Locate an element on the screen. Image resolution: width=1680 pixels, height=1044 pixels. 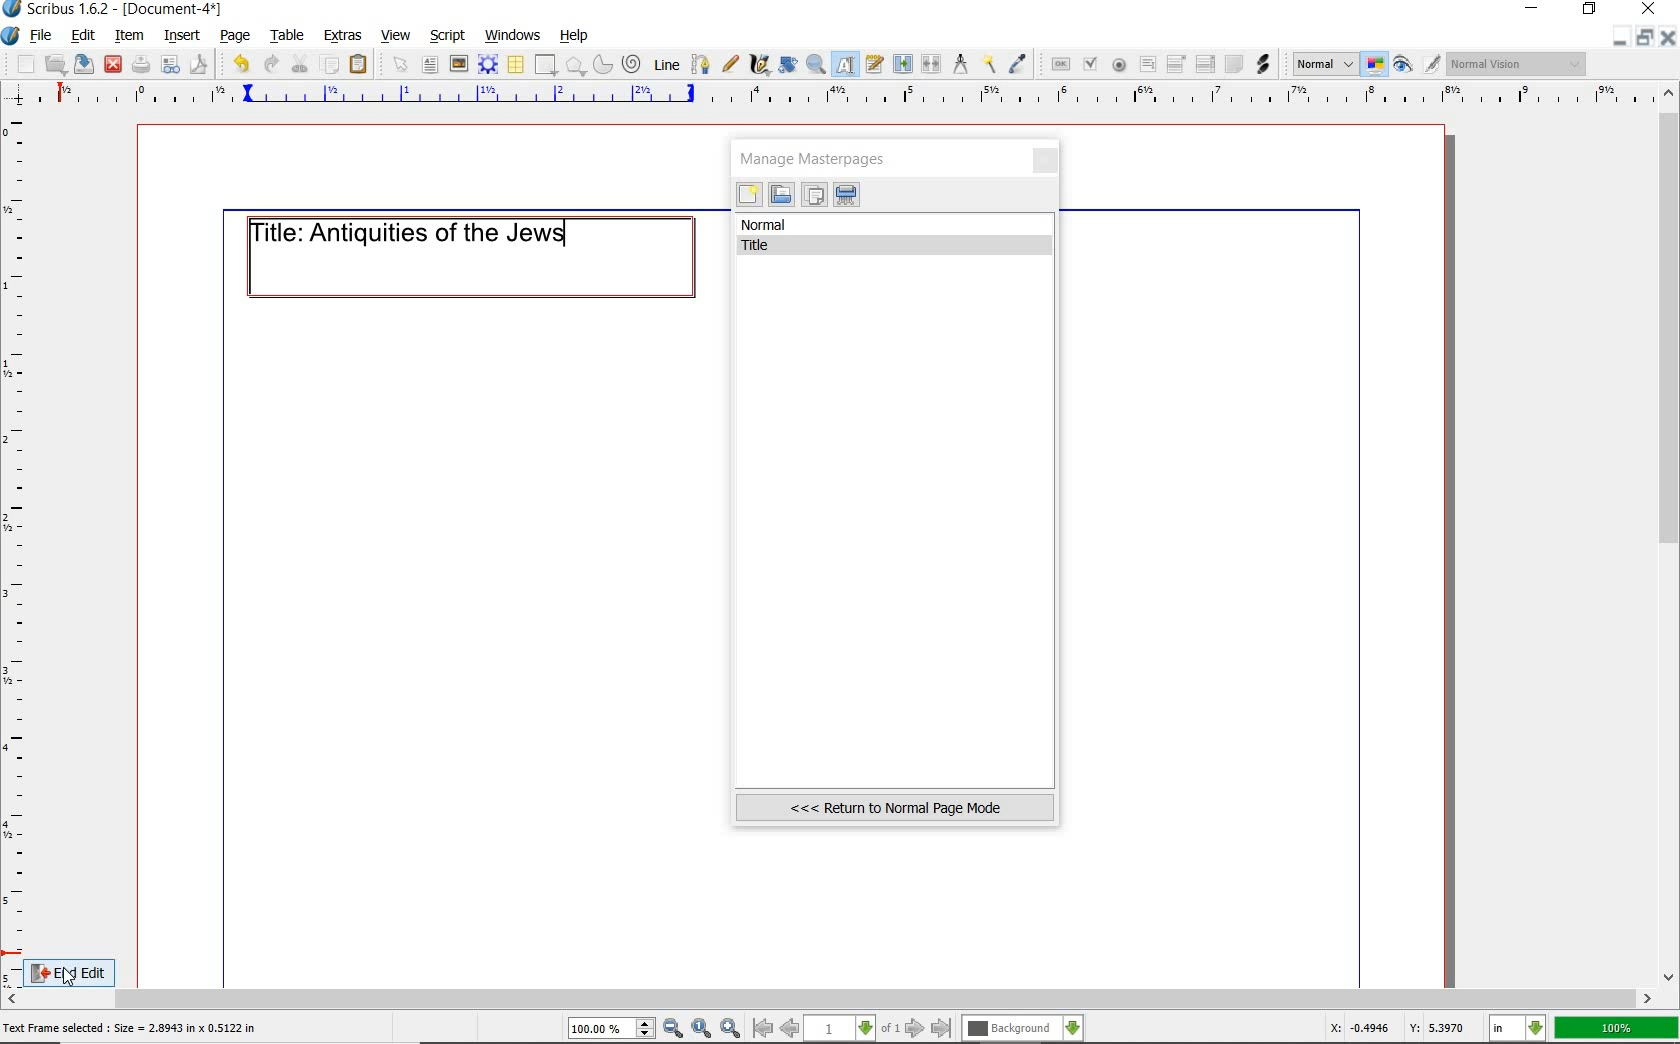
preflight verifier is located at coordinates (171, 66).